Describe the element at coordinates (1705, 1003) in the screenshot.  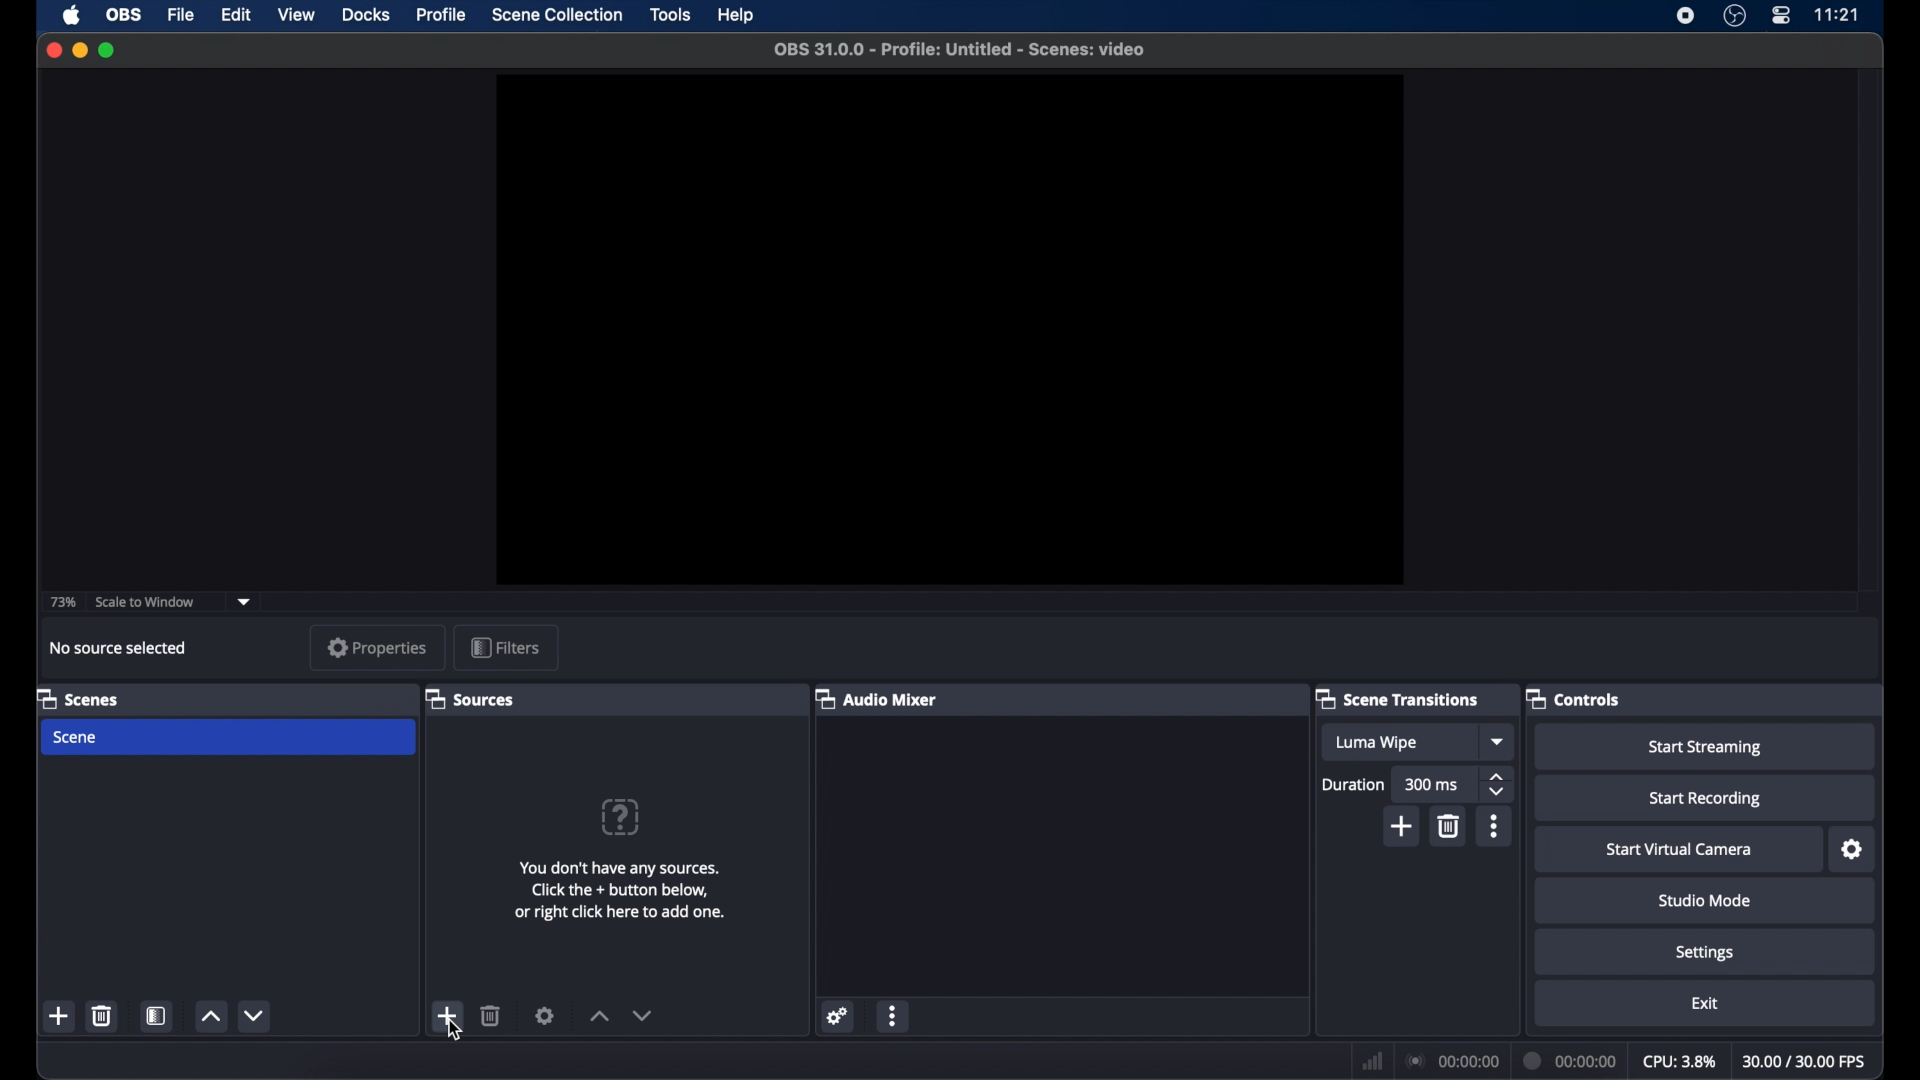
I see `exit` at that location.